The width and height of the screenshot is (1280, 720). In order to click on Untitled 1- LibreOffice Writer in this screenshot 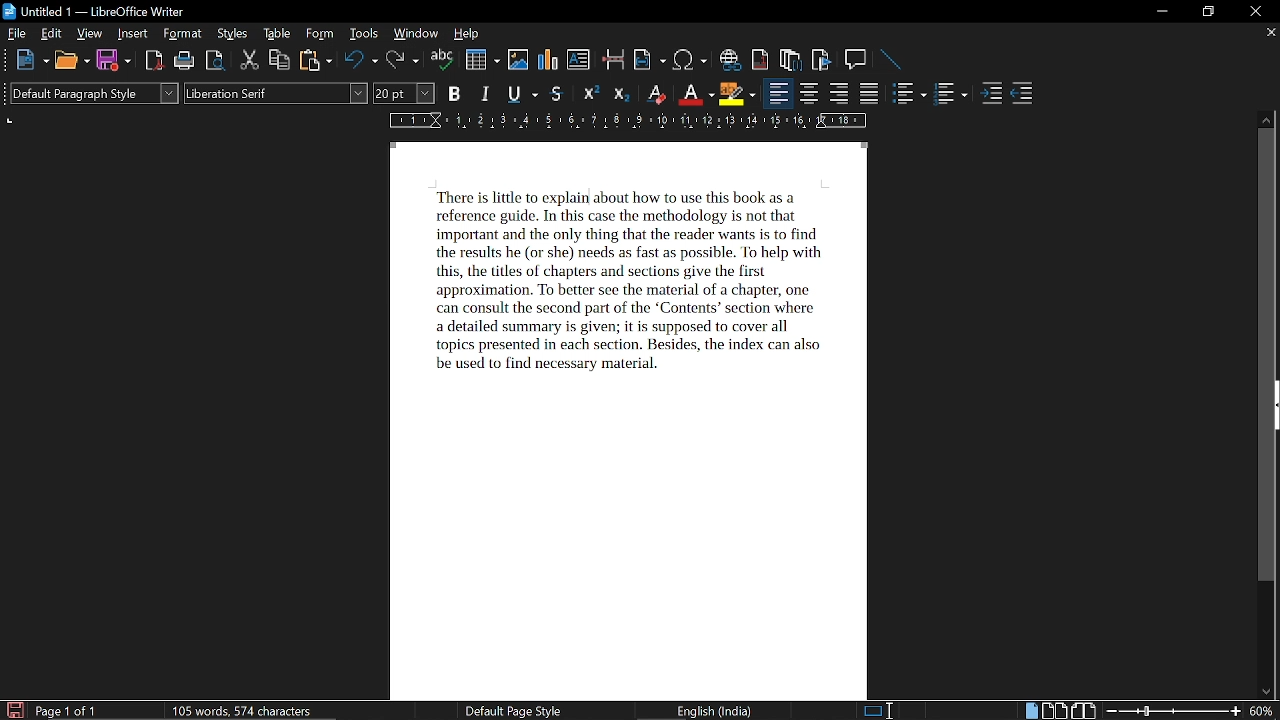, I will do `click(105, 11)`.